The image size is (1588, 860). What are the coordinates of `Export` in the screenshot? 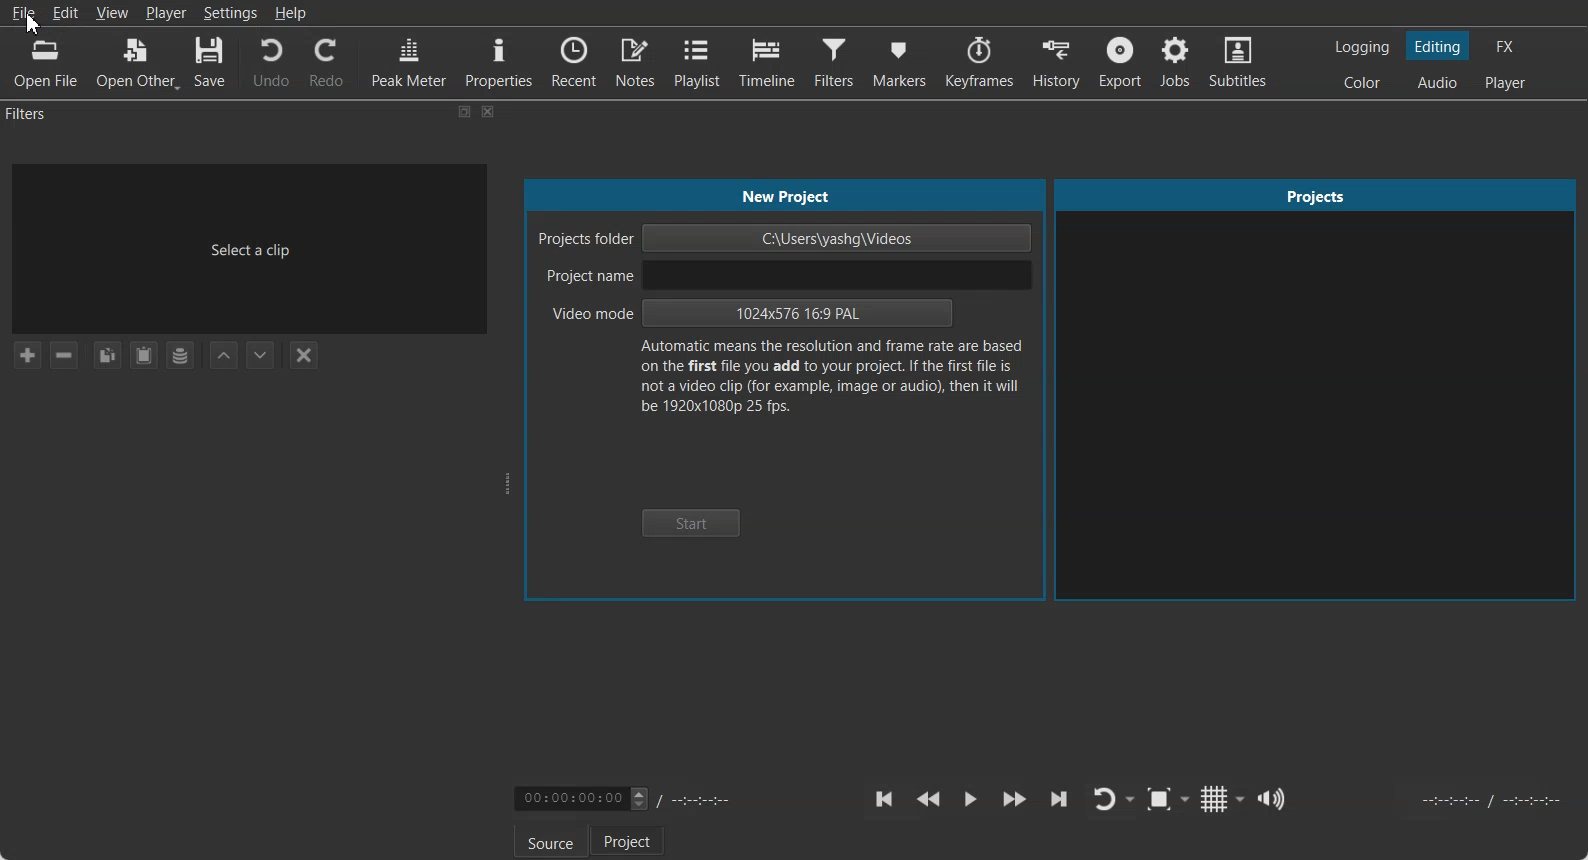 It's located at (1120, 62).